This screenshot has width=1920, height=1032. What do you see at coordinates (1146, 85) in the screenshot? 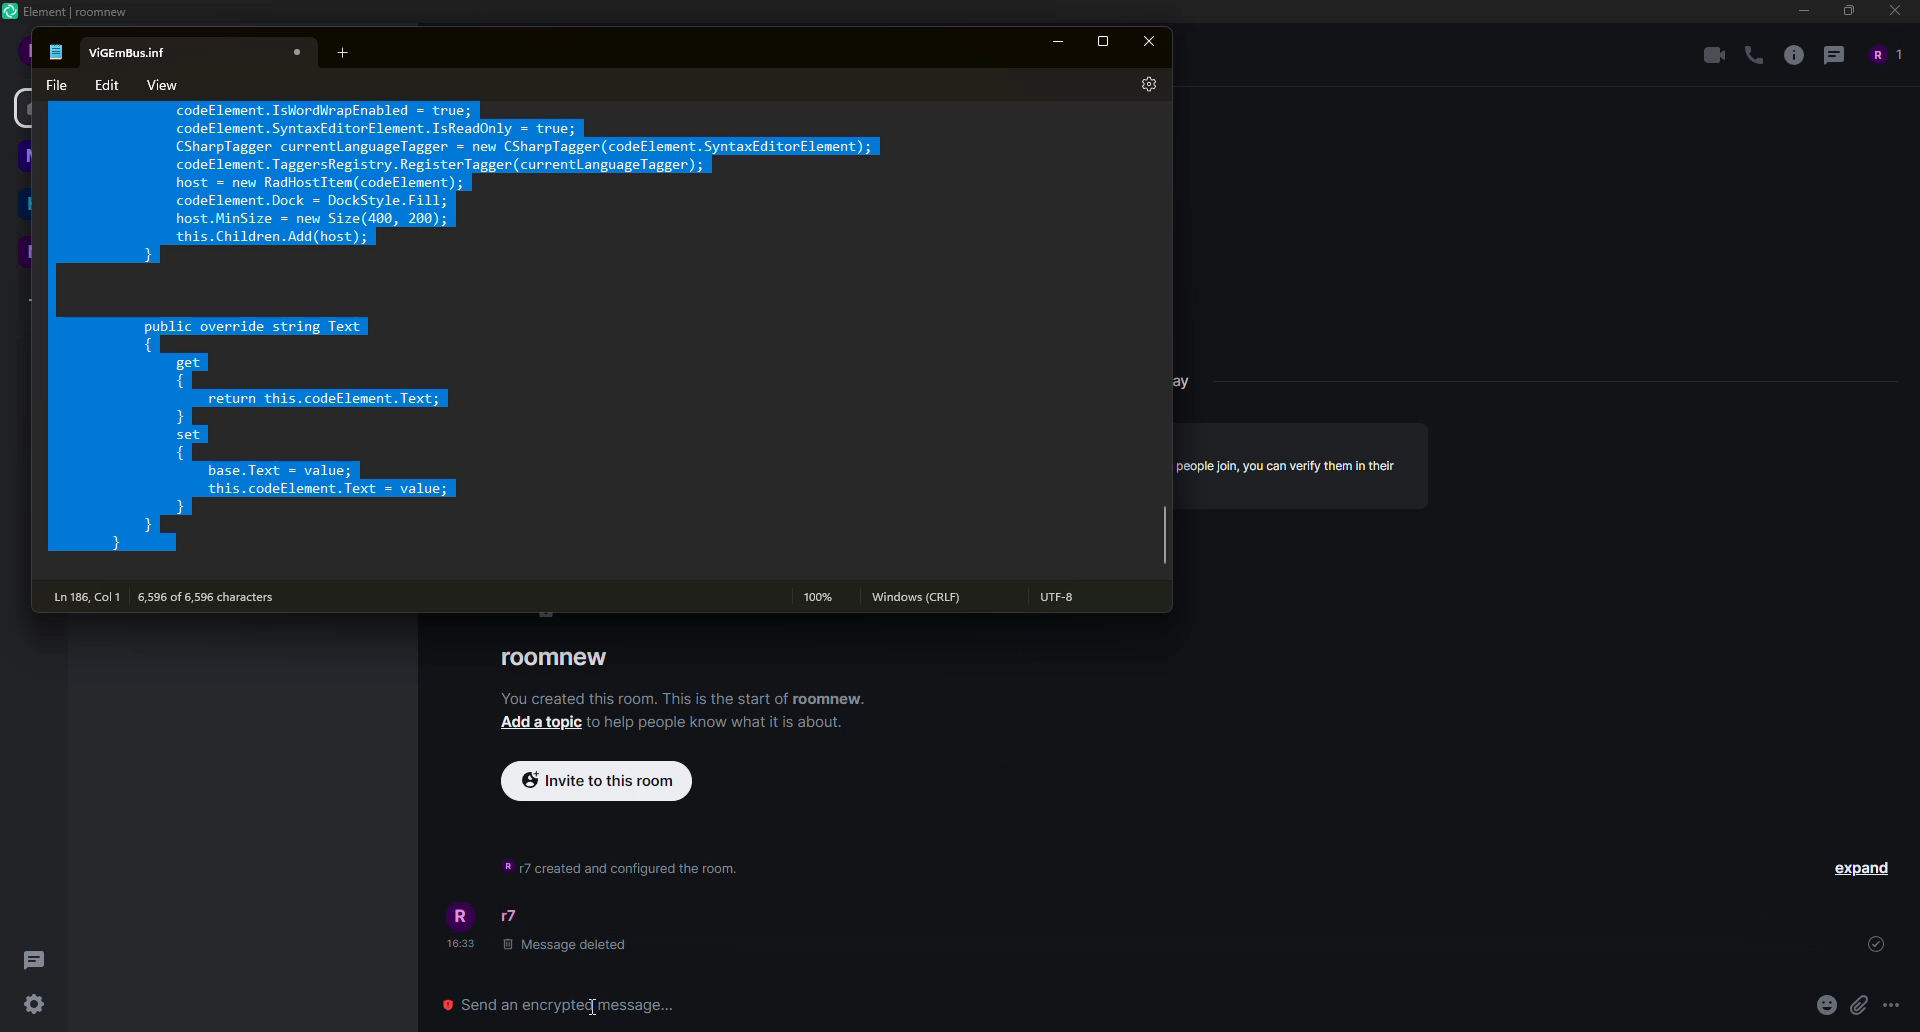
I see `settings` at bounding box center [1146, 85].